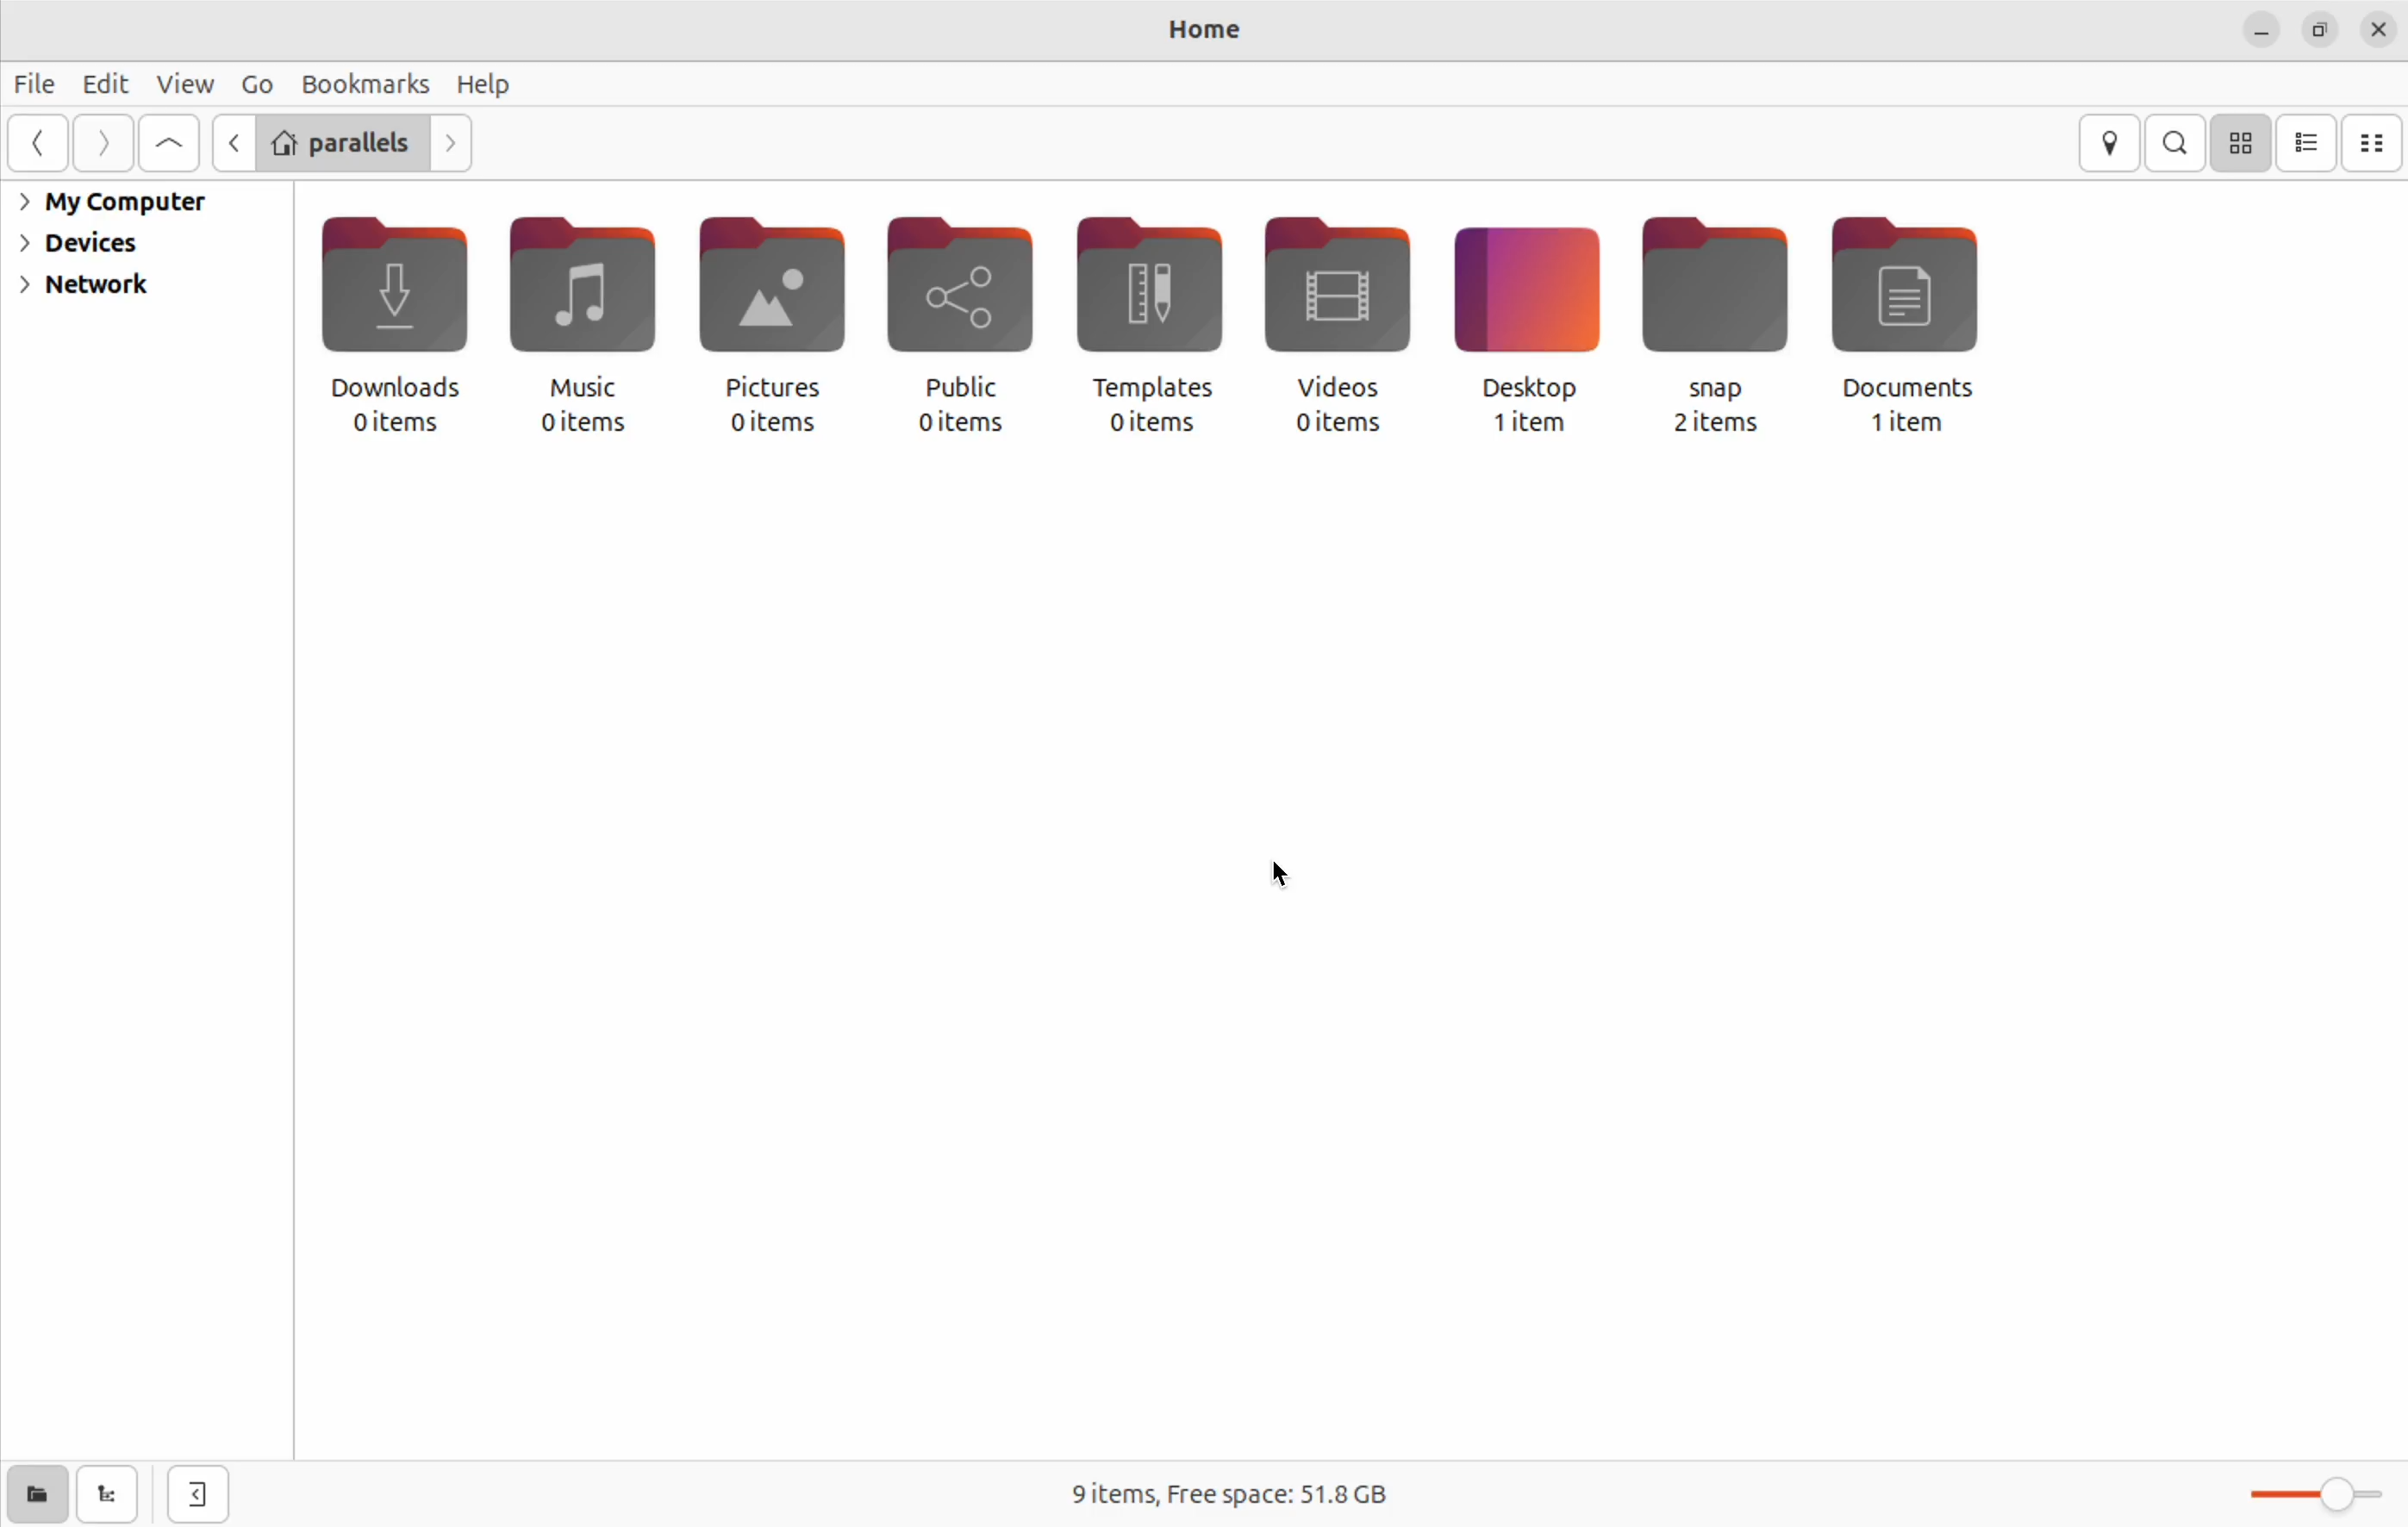 Image resolution: width=2408 pixels, height=1527 pixels. I want to click on my computer, so click(119, 204).